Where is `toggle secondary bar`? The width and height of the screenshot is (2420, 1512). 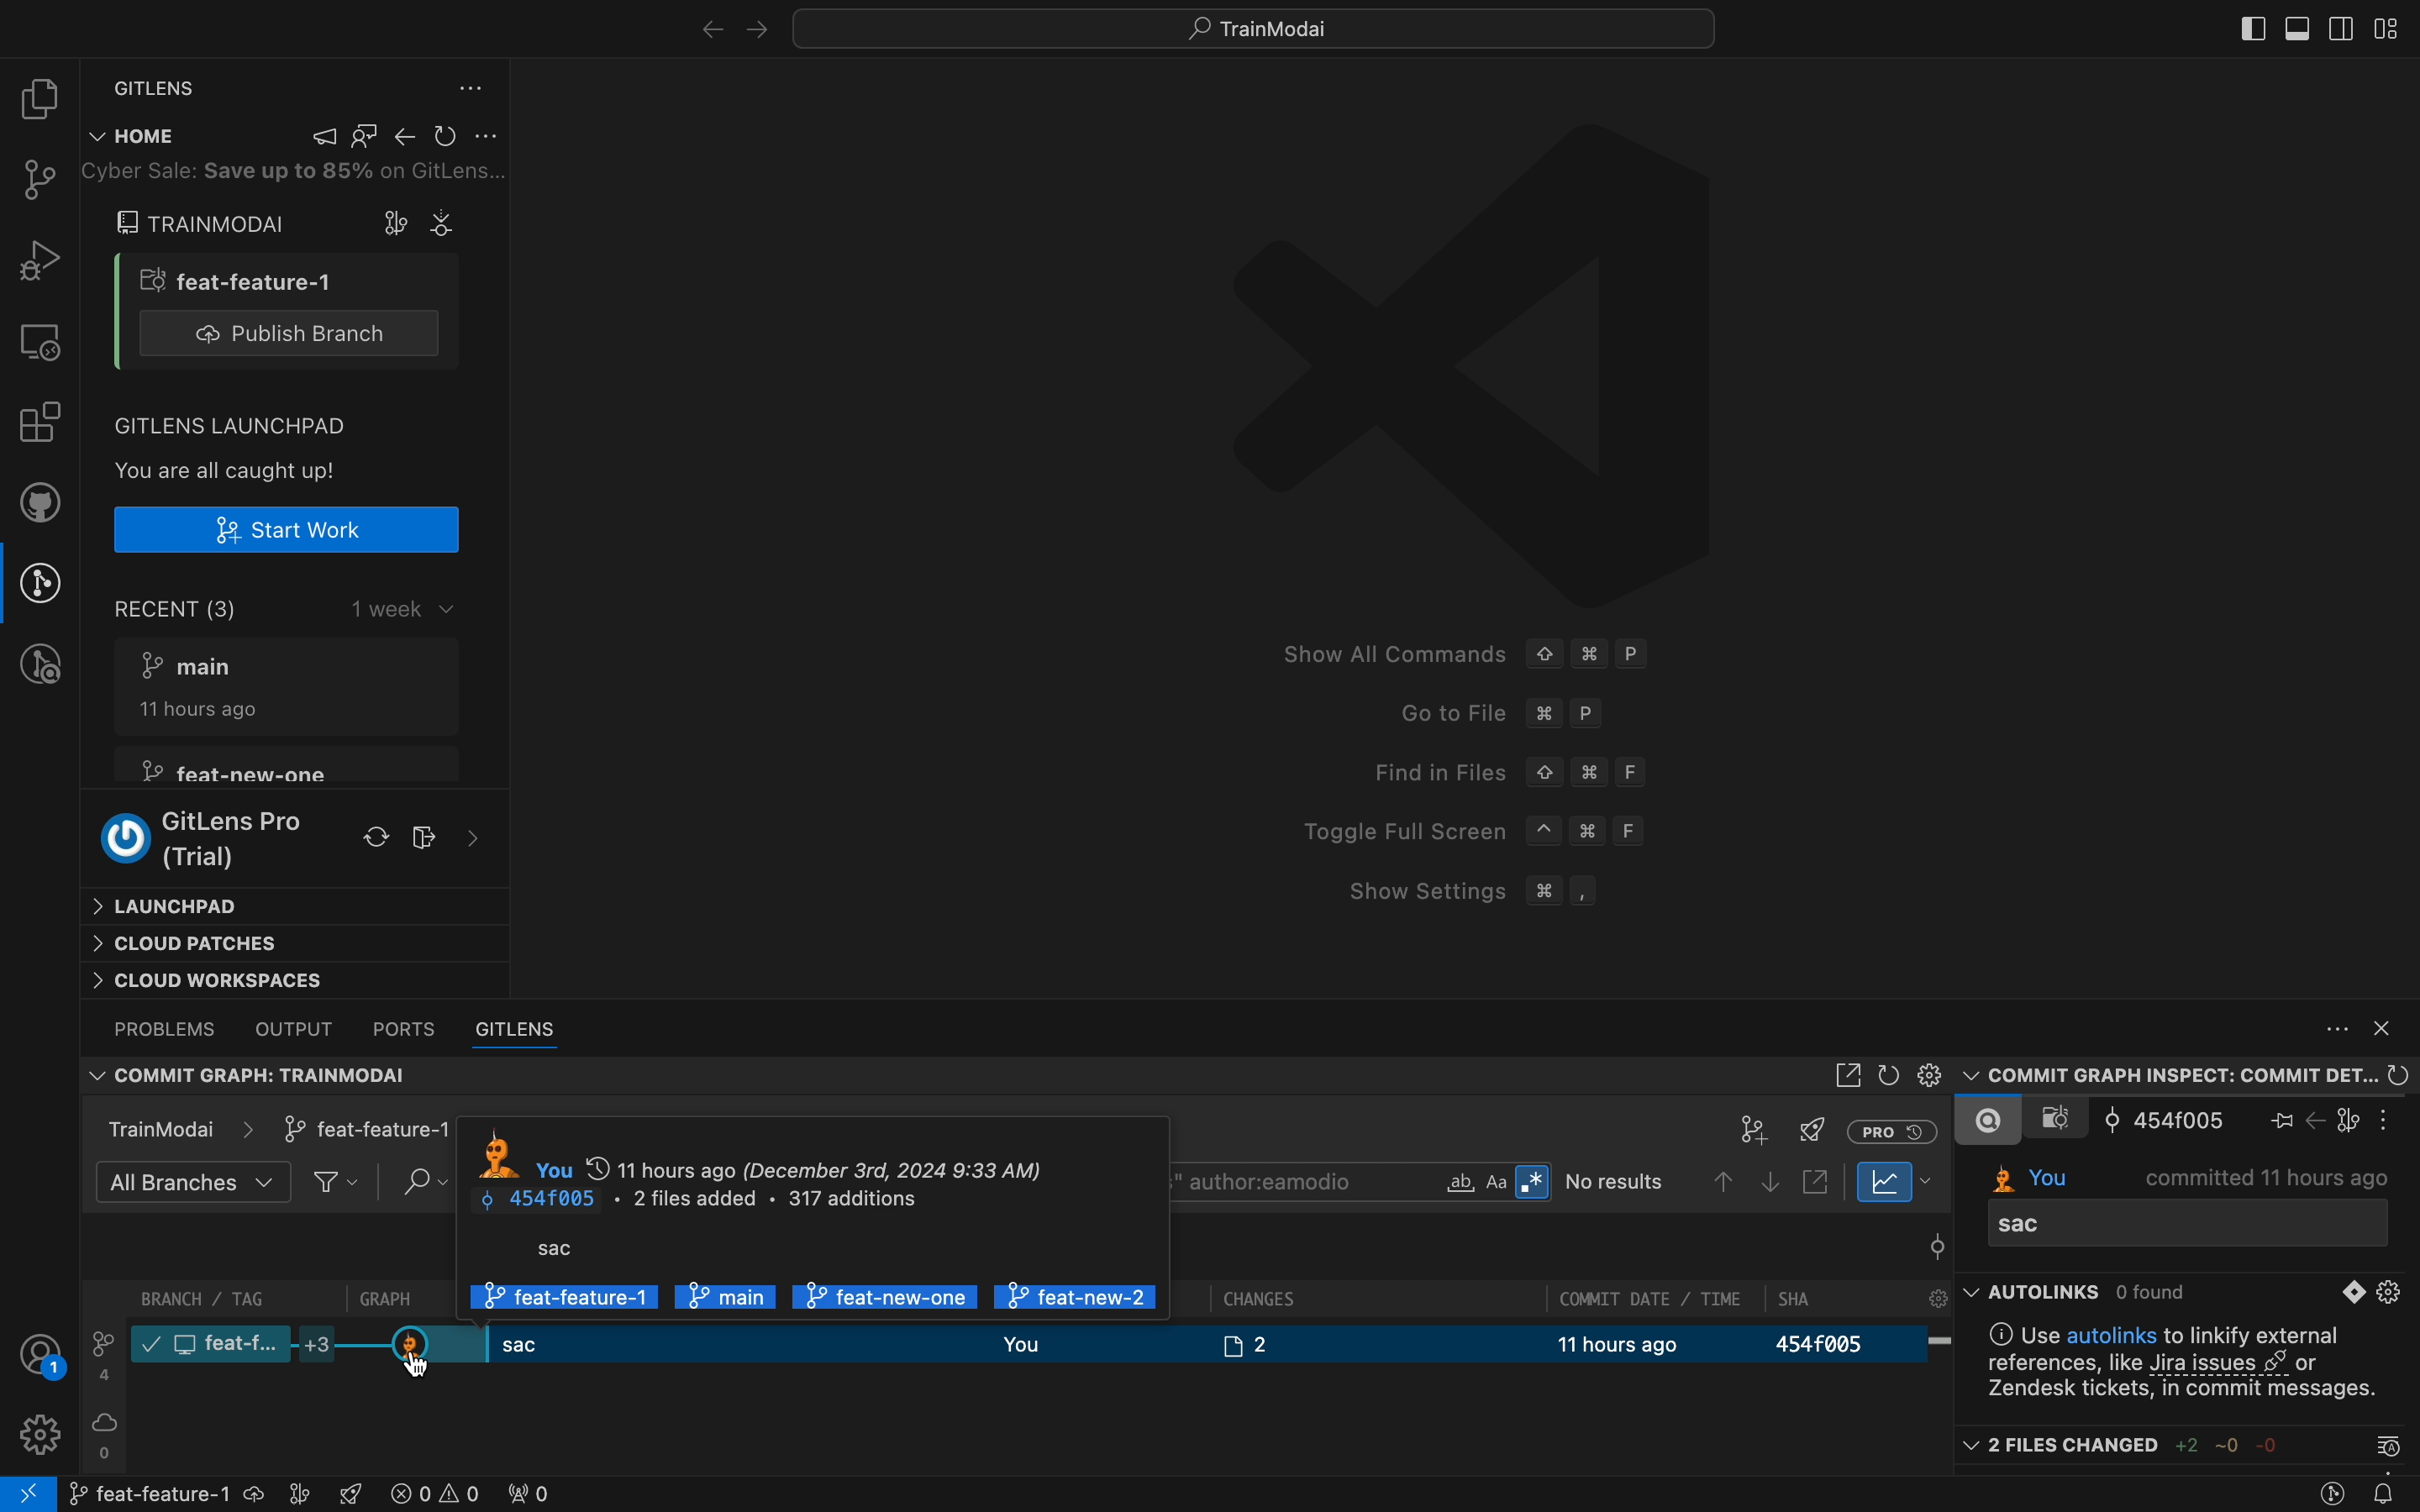 toggle secondary bar is located at coordinates (2343, 28).